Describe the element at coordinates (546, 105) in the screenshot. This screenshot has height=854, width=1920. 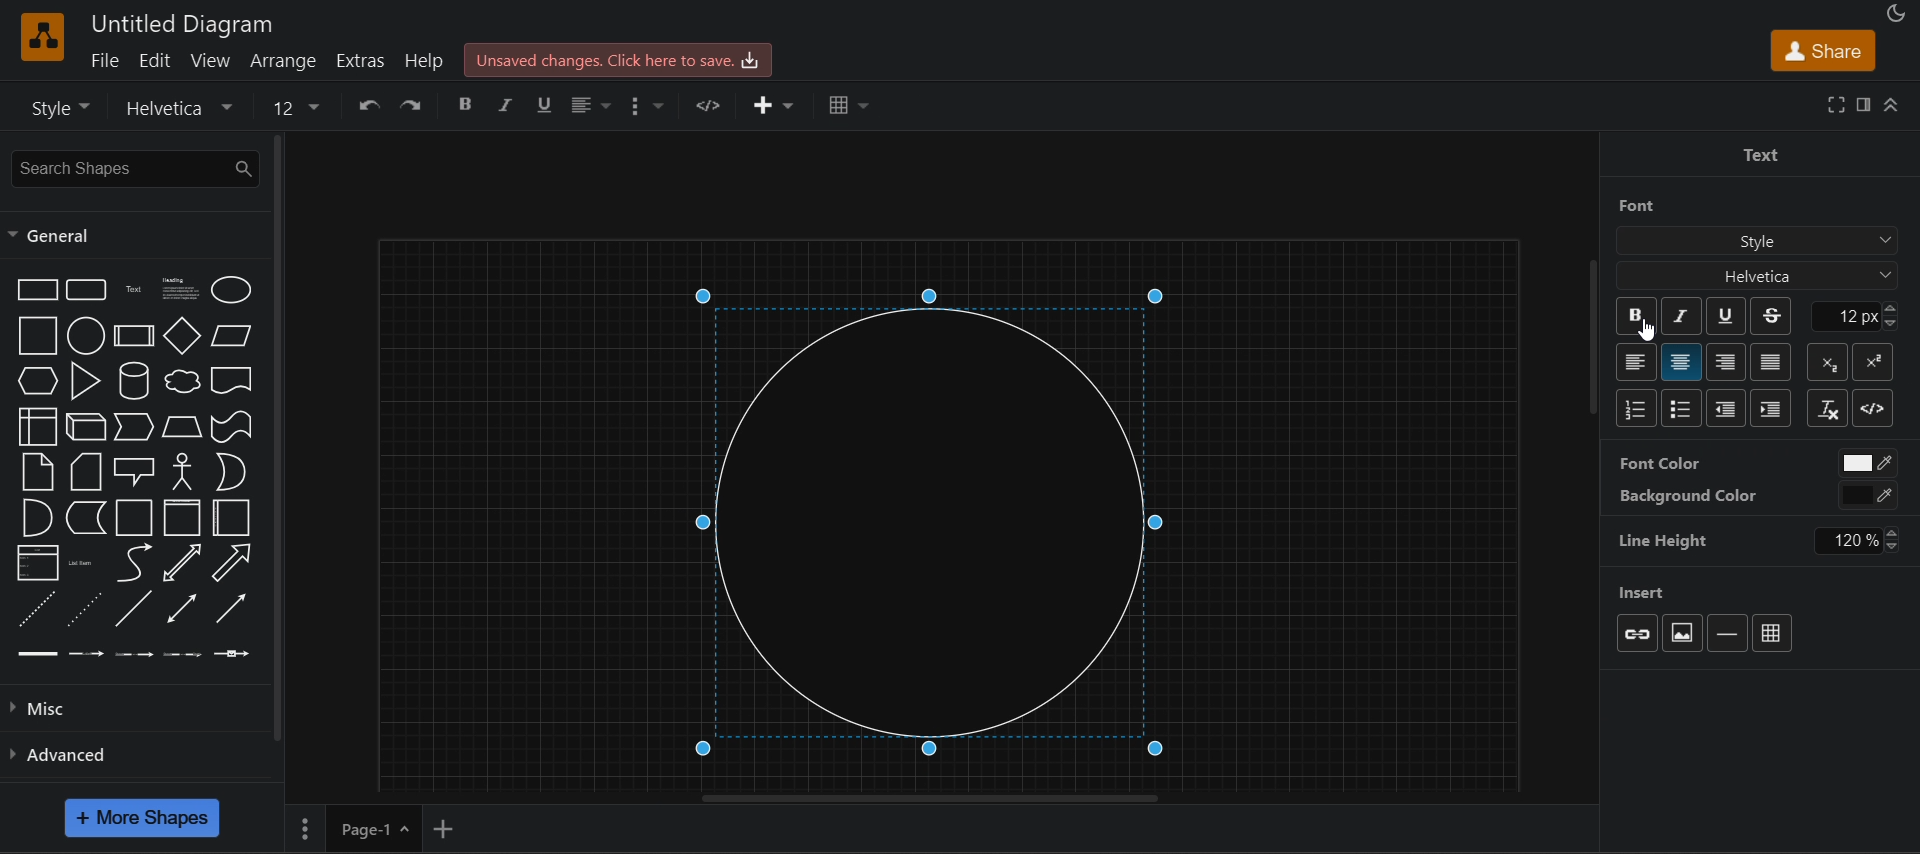
I see `underline` at that location.